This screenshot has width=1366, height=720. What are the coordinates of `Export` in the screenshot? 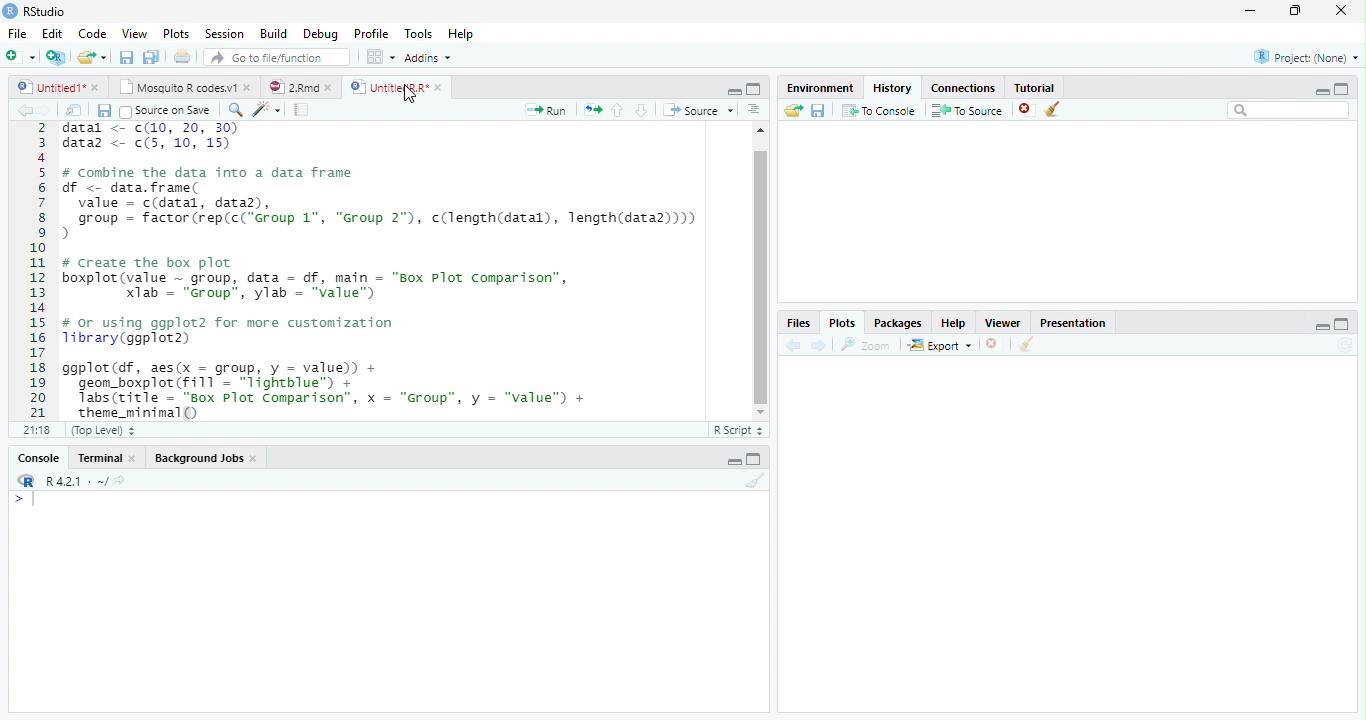 It's located at (940, 345).